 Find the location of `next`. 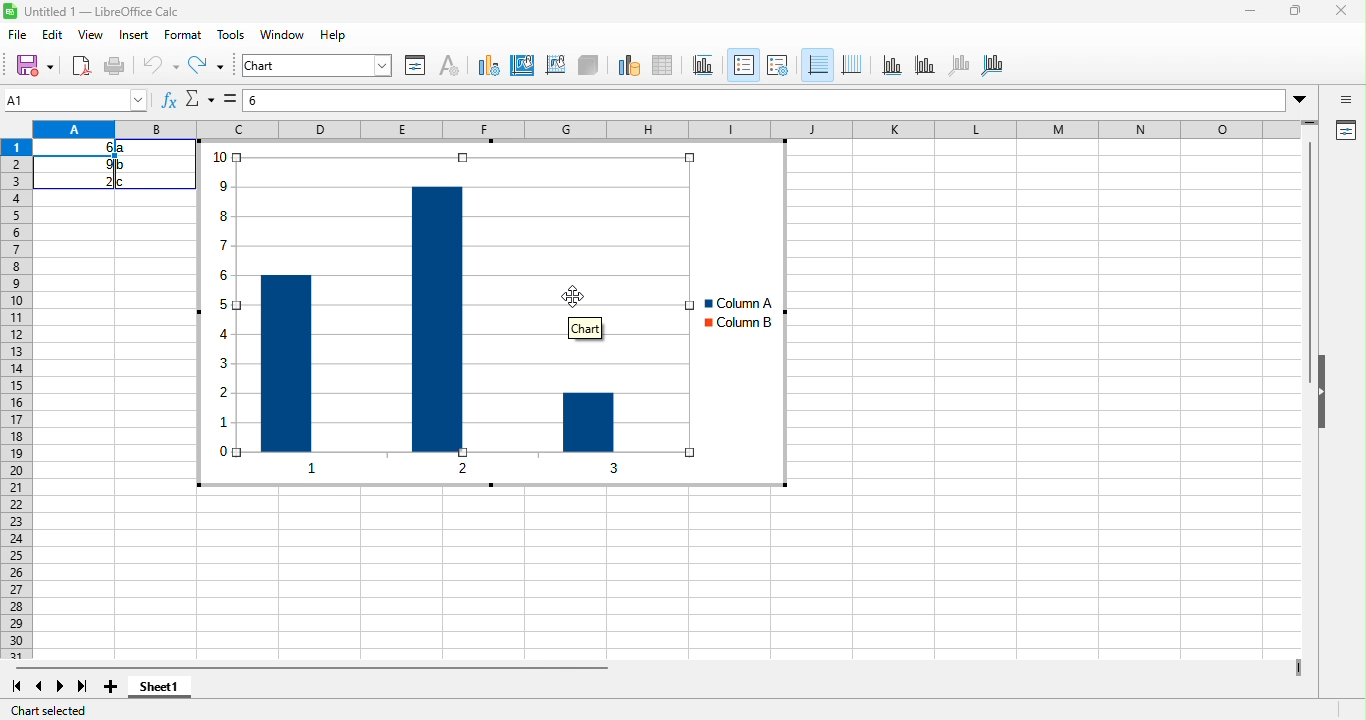

next is located at coordinates (60, 689).